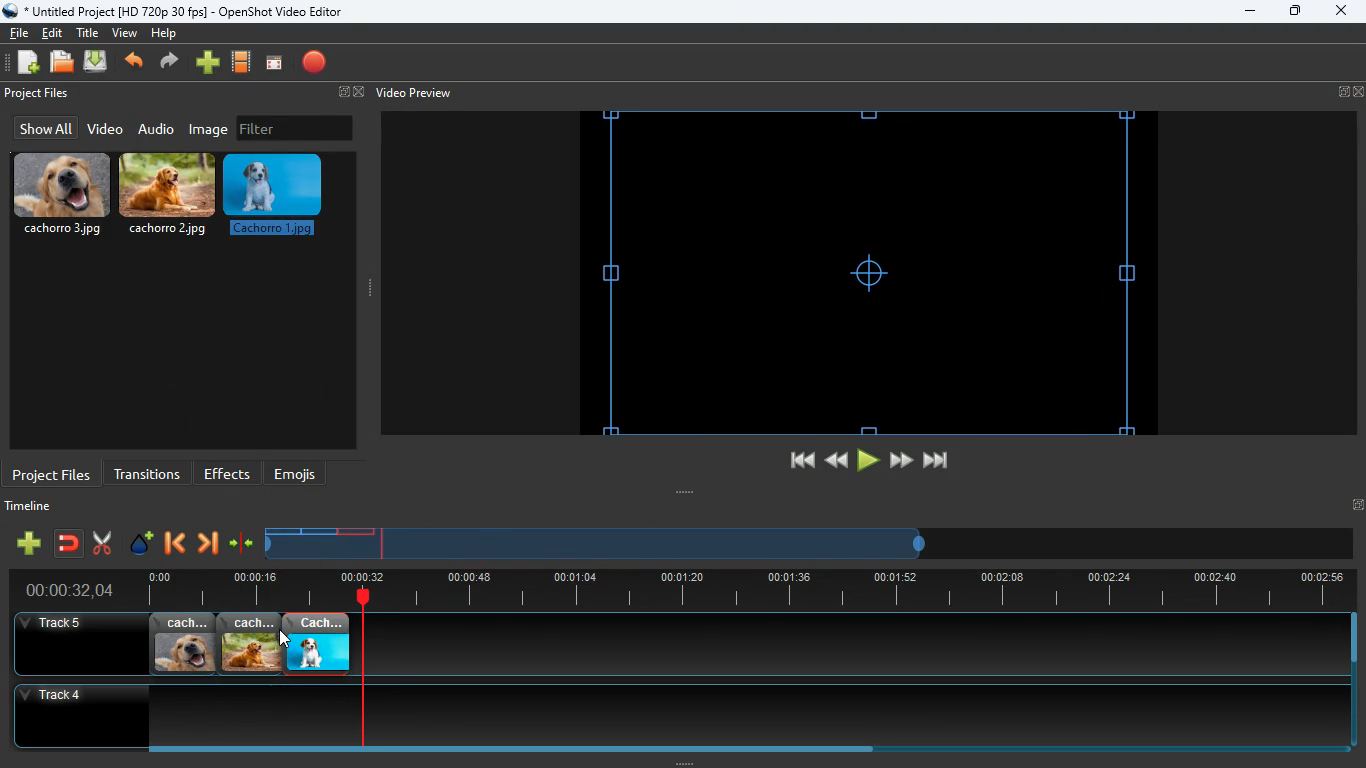 The width and height of the screenshot is (1366, 768). Describe the element at coordinates (39, 94) in the screenshot. I see `project files` at that location.